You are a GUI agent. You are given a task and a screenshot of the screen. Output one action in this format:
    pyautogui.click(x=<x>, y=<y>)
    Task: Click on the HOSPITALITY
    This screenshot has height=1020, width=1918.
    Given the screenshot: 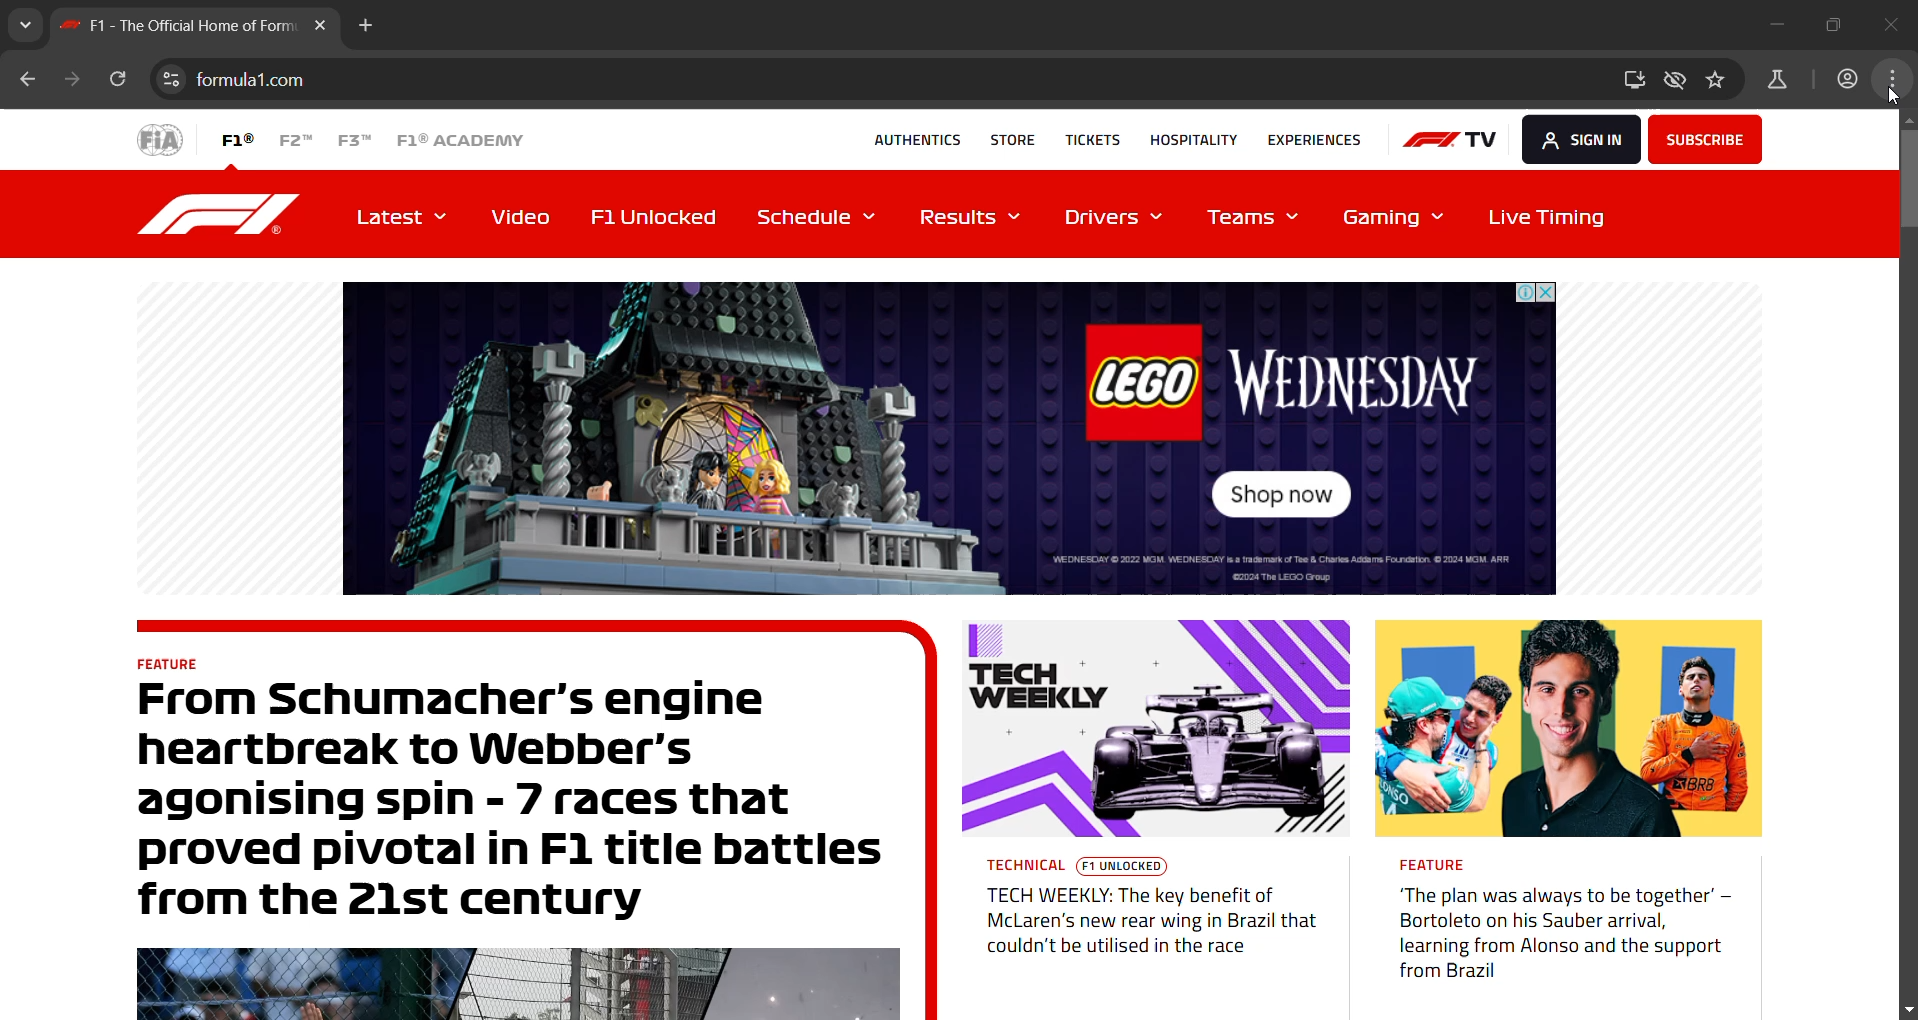 What is the action you would take?
    pyautogui.click(x=1190, y=138)
    